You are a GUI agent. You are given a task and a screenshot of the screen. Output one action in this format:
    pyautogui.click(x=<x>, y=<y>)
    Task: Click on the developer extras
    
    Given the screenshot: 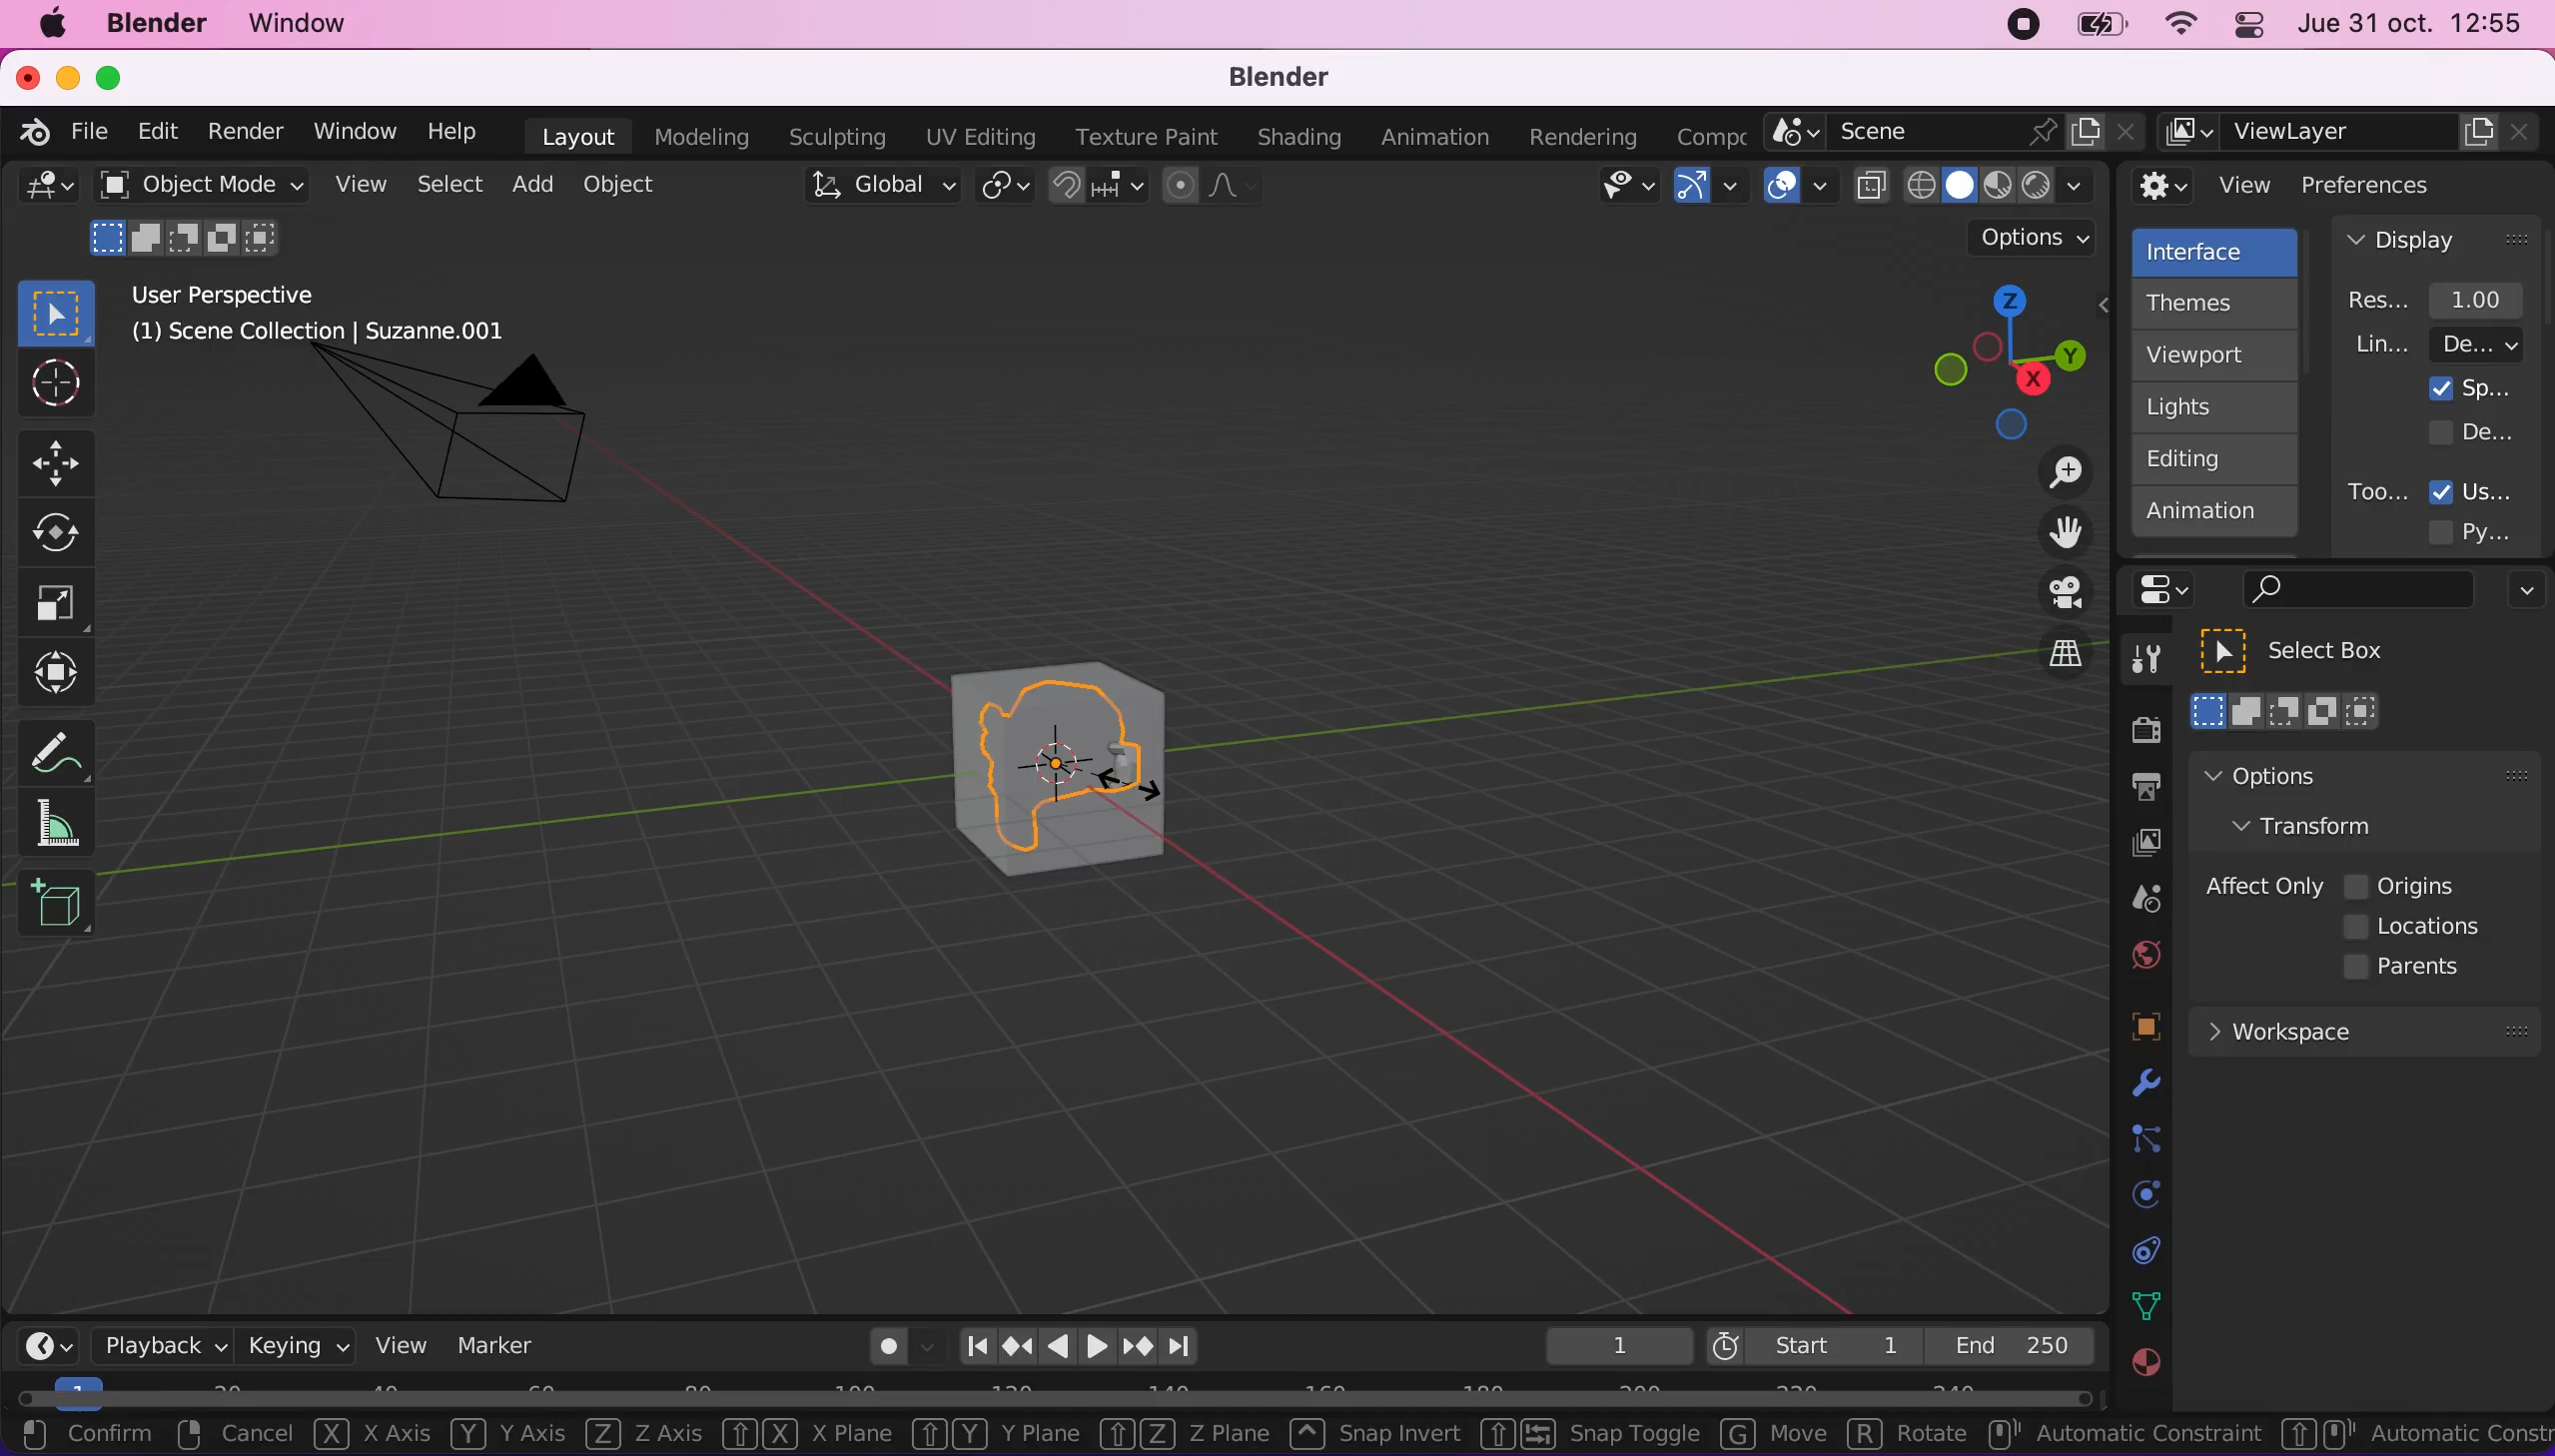 What is the action you would take?
    pyautogui.click(x=2474, y=431)
    